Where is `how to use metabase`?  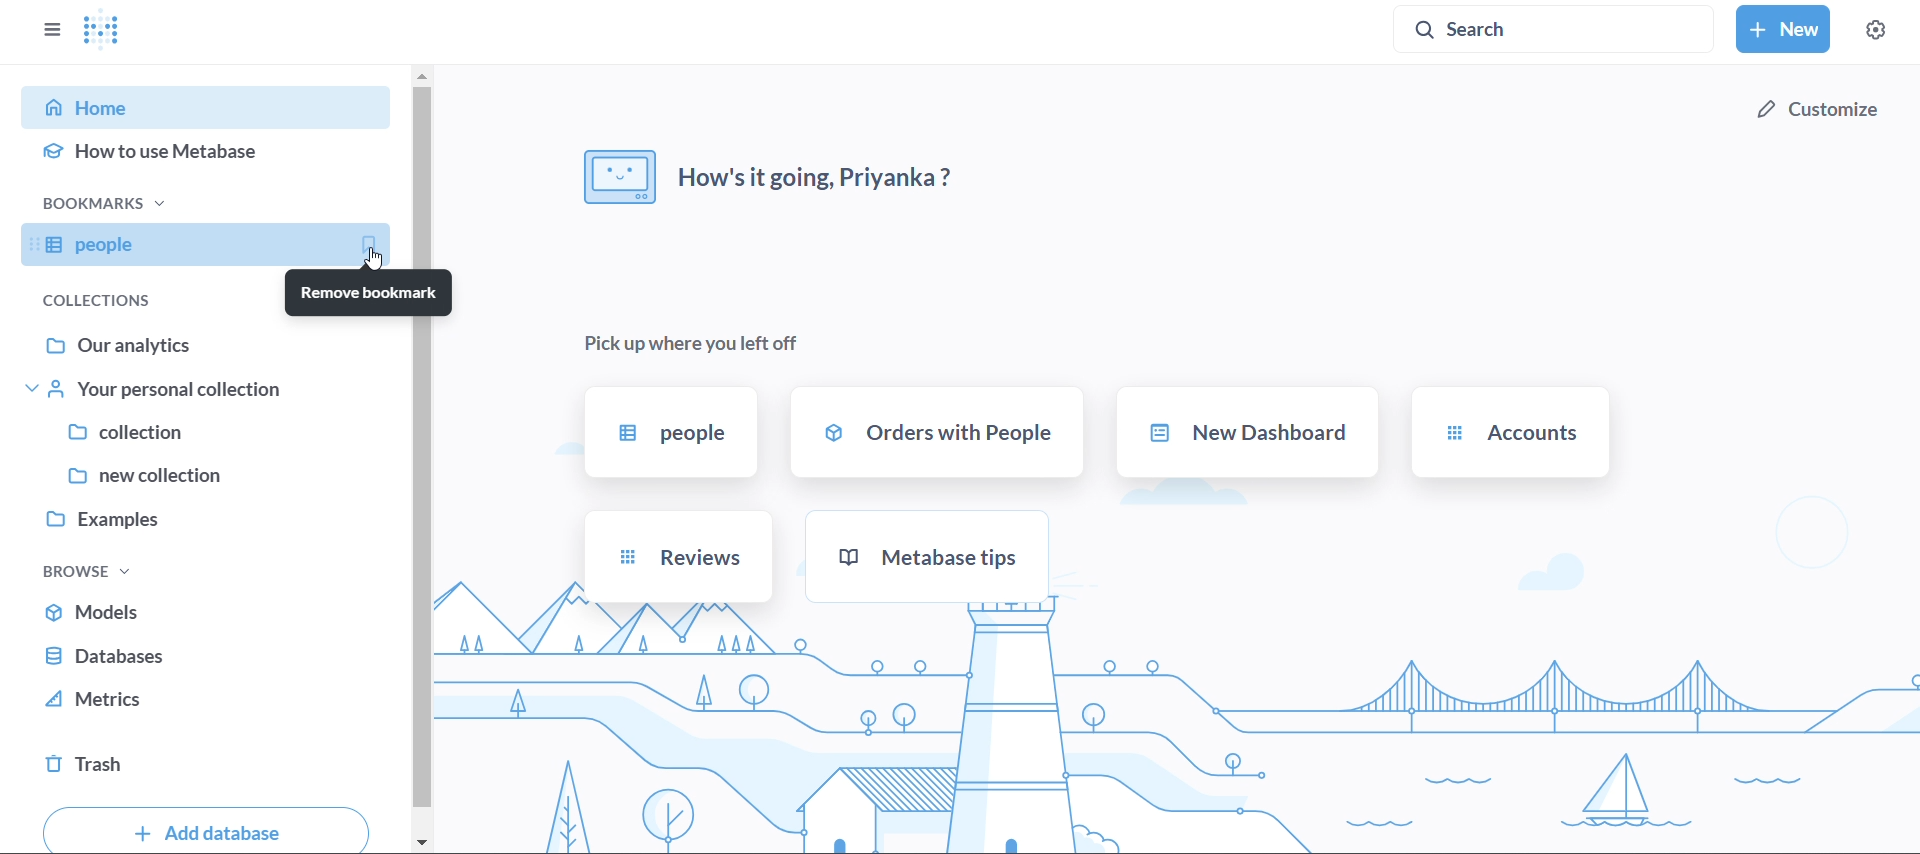 how to use metabase is located at coordinates (208, 153).